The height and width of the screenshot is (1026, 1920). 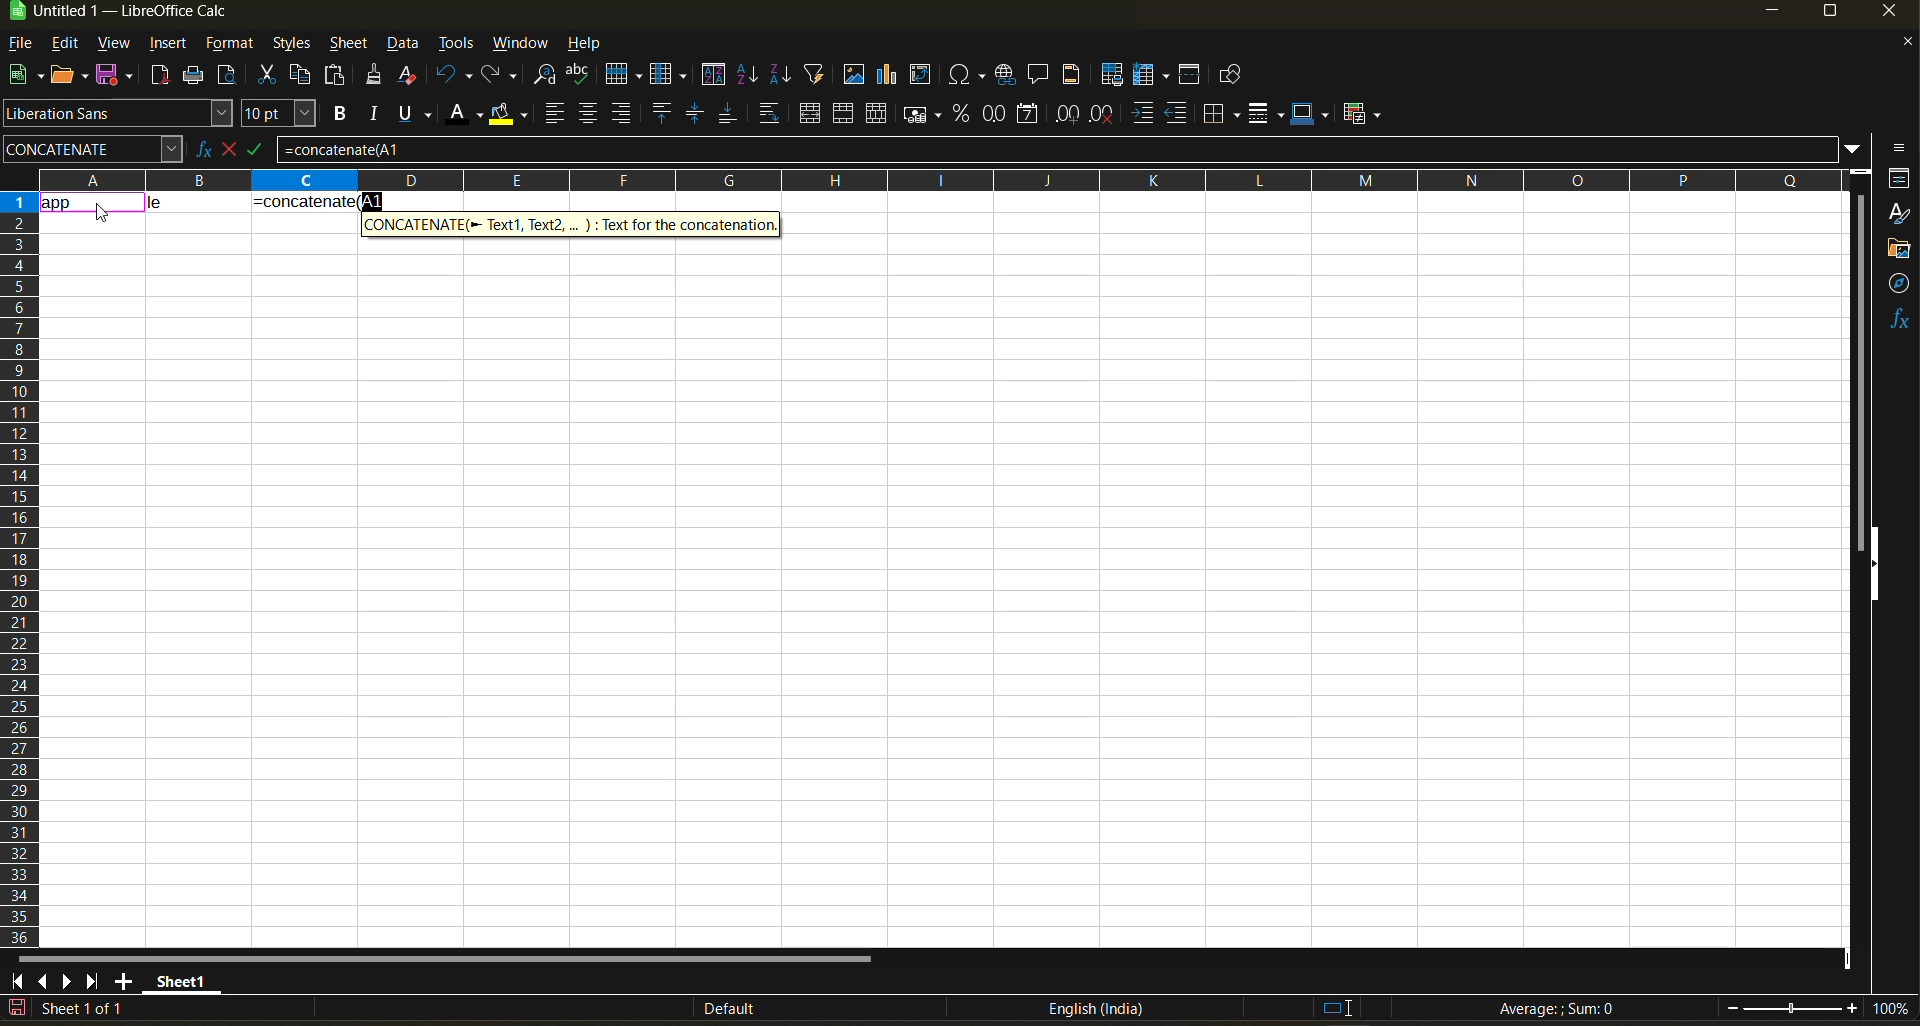 What do you see at coordinates (317, 200) in the screenshot?
I see `formula` at bounding box center [317, 200].